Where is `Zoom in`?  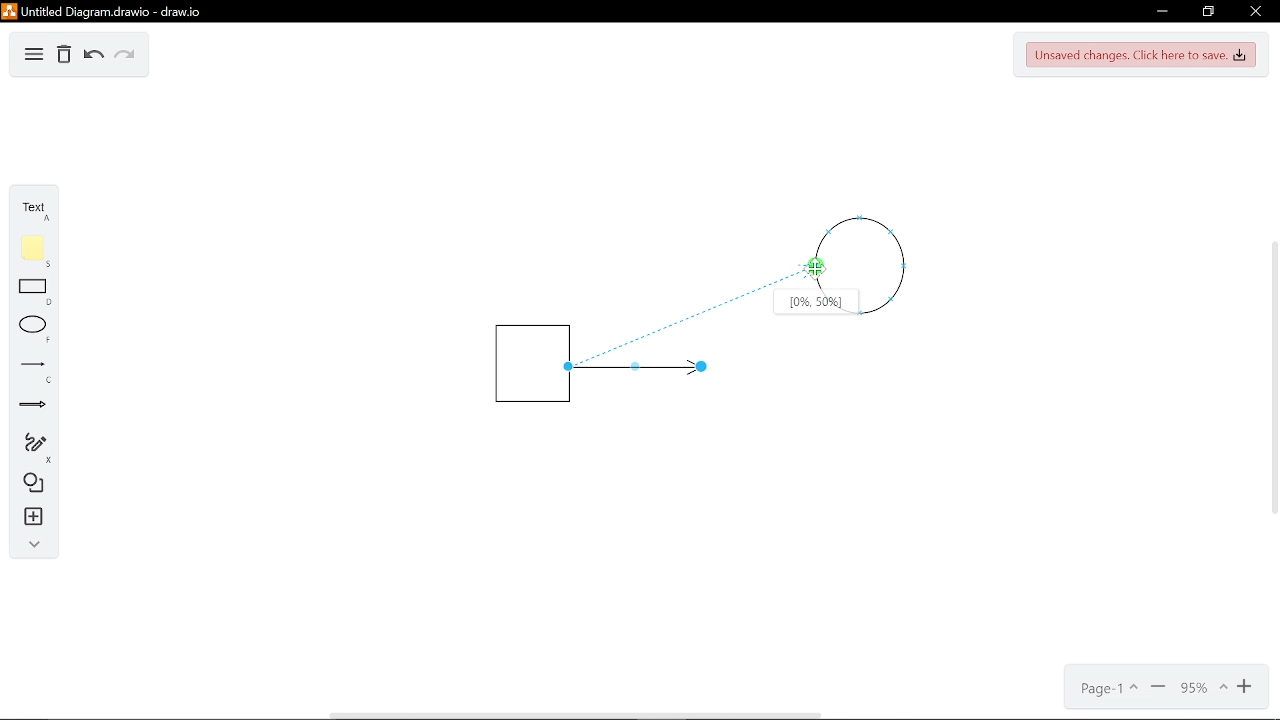 Zoom in is located at coordinates (1249, 689).